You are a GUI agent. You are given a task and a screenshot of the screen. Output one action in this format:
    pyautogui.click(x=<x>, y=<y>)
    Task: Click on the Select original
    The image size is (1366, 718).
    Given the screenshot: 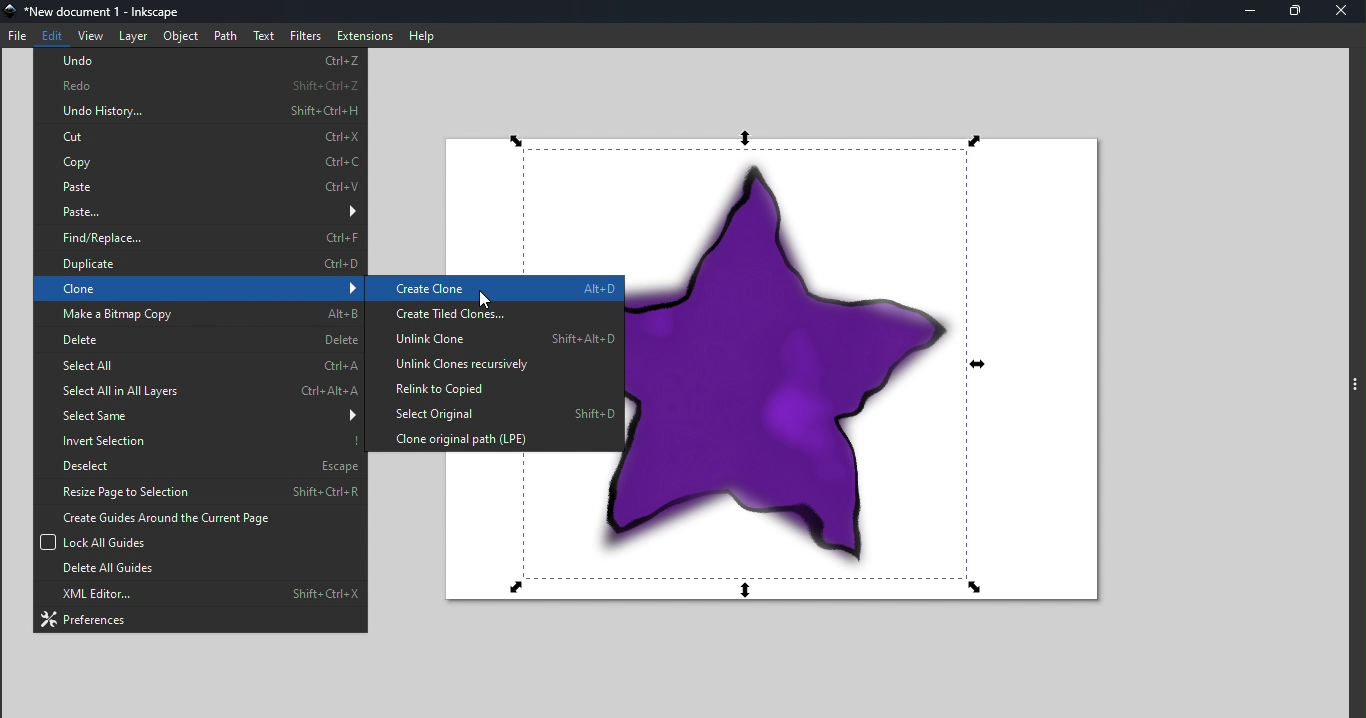 What is the action you would take?
    pyautogui.click(x=492, y=413)
    